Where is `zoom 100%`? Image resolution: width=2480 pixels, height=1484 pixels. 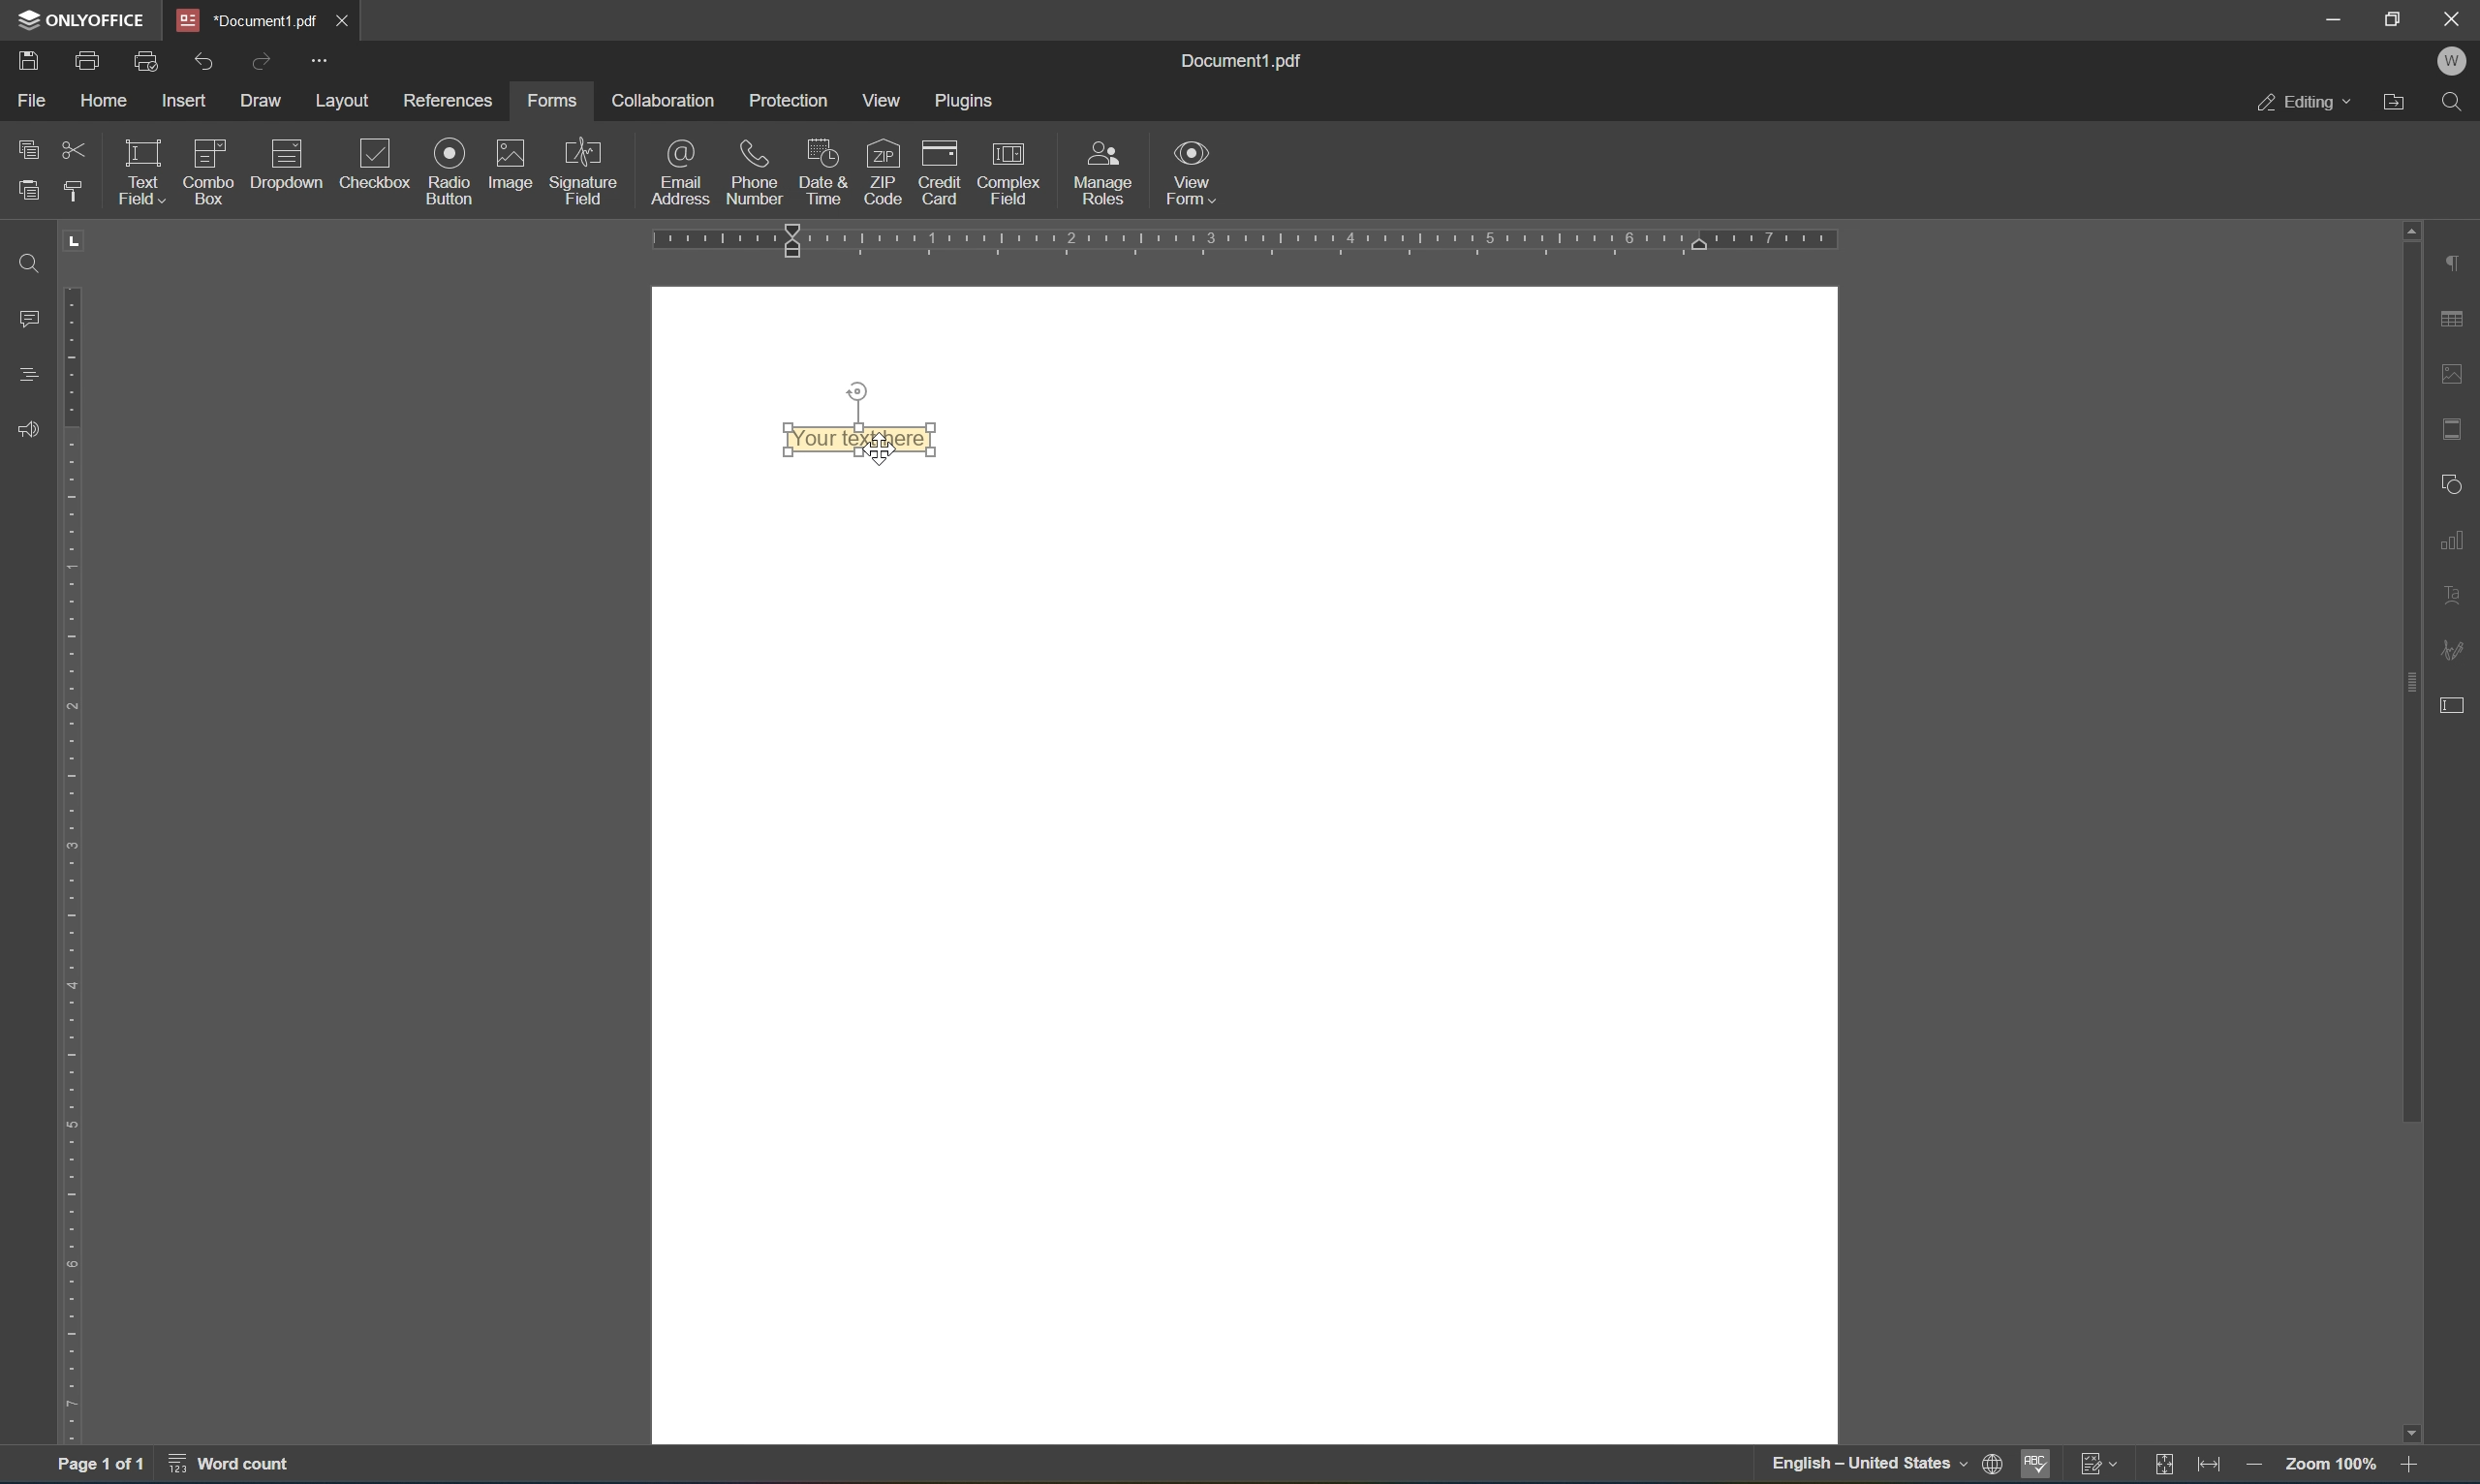 zoom 100% is located at coordinates (2328, 1462).